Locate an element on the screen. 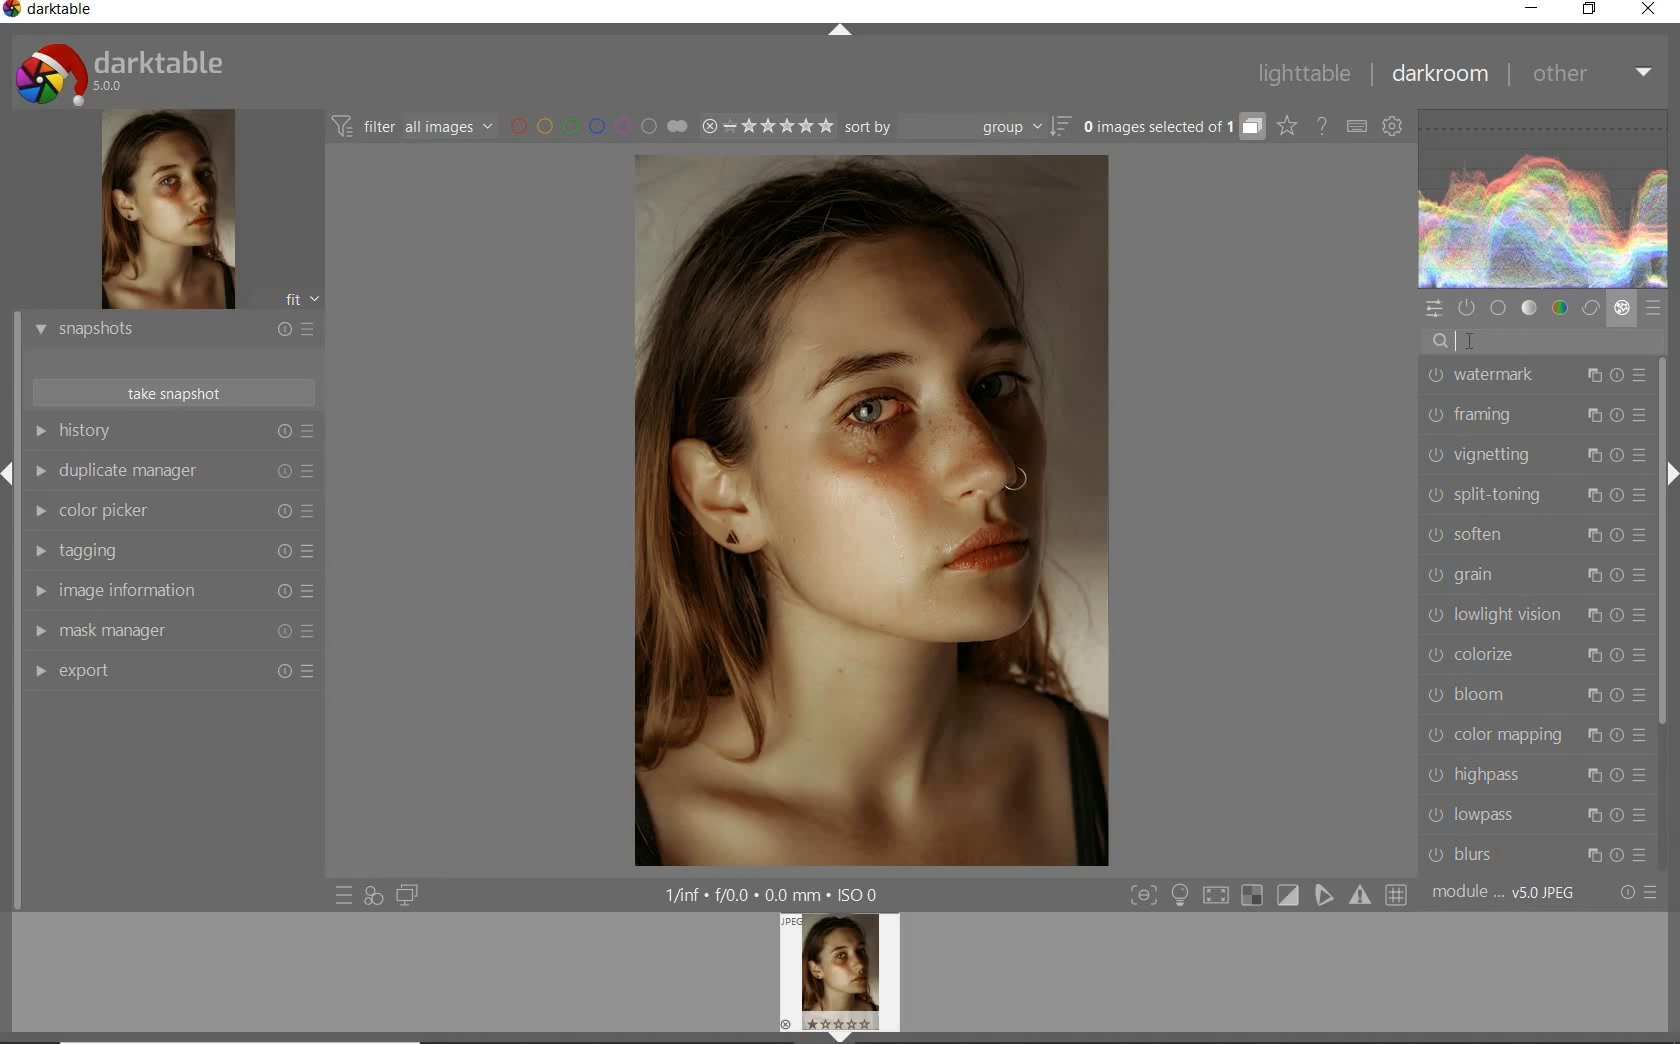 The height and width of the screenshot is (1044, 1680). effect is located at coordinates (1621, 308).